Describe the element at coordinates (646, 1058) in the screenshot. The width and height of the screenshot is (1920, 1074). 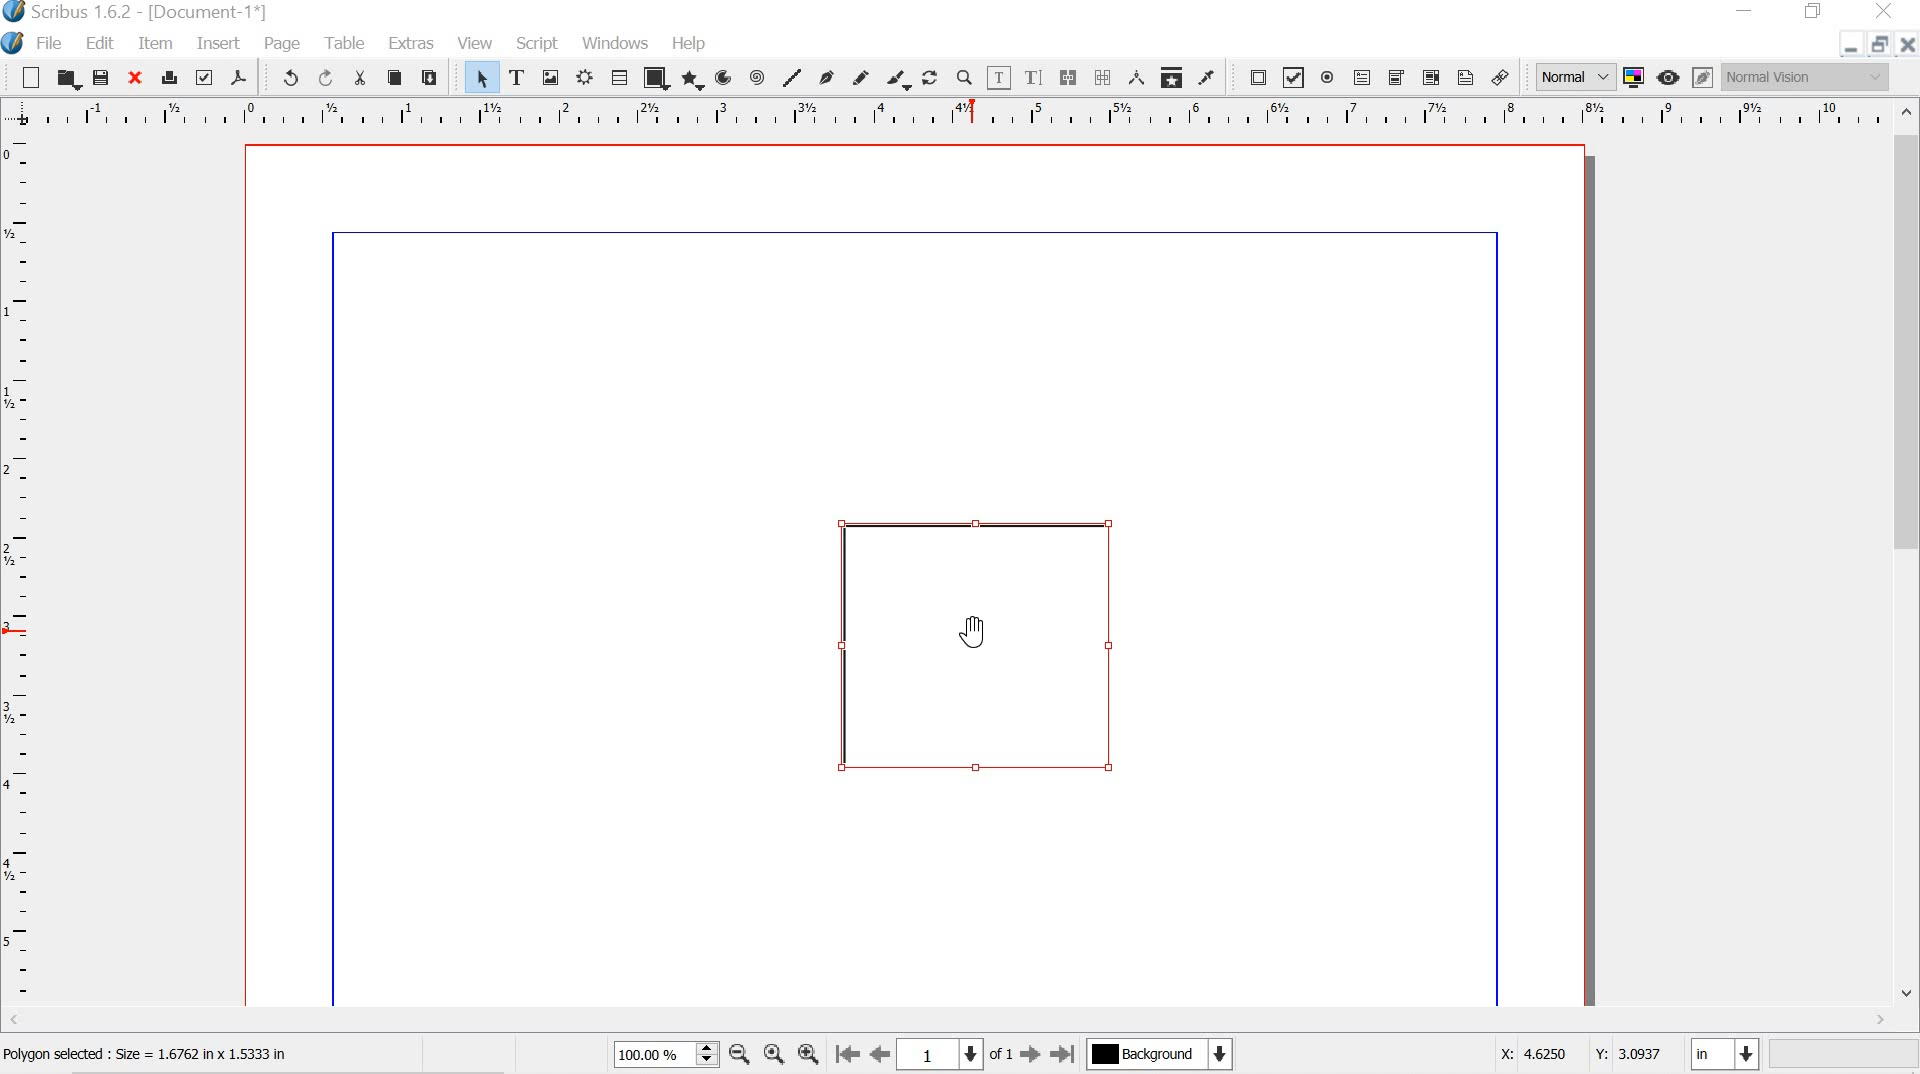
I see `100.00%` at that location.